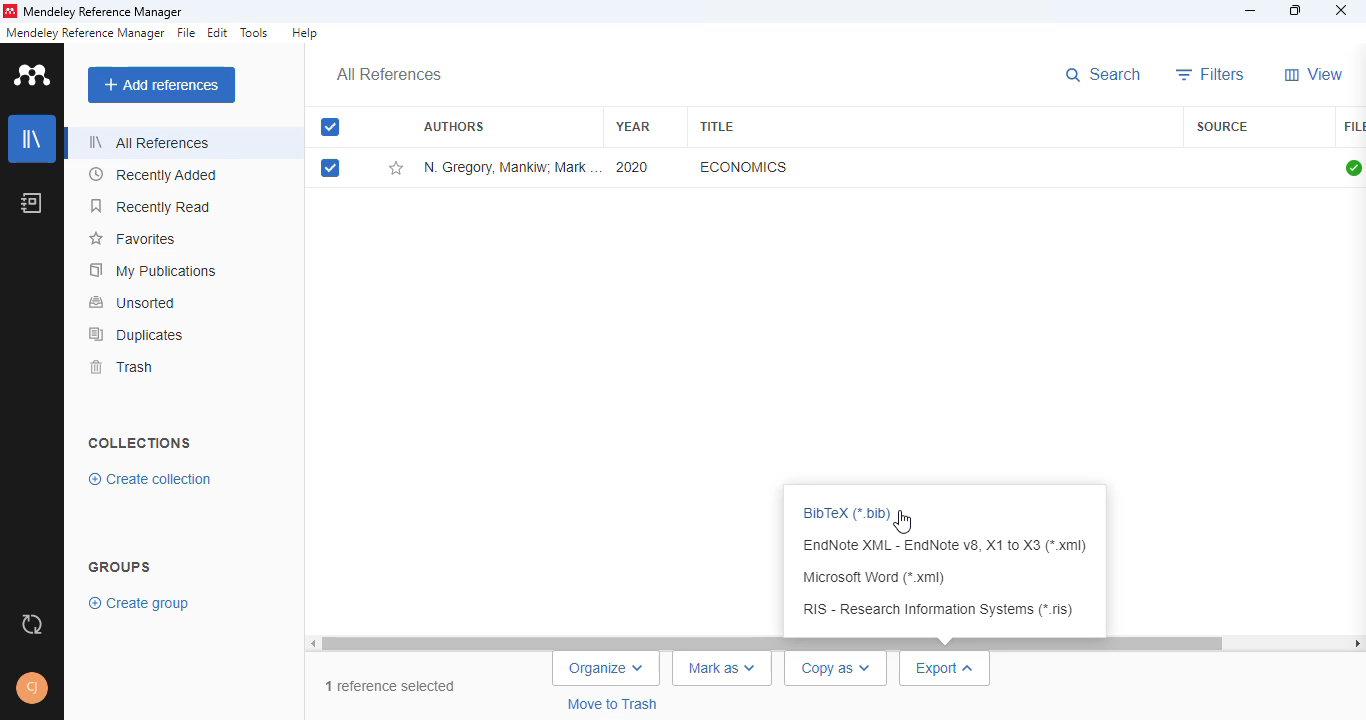  I want to click on authors, so click(454, 125).